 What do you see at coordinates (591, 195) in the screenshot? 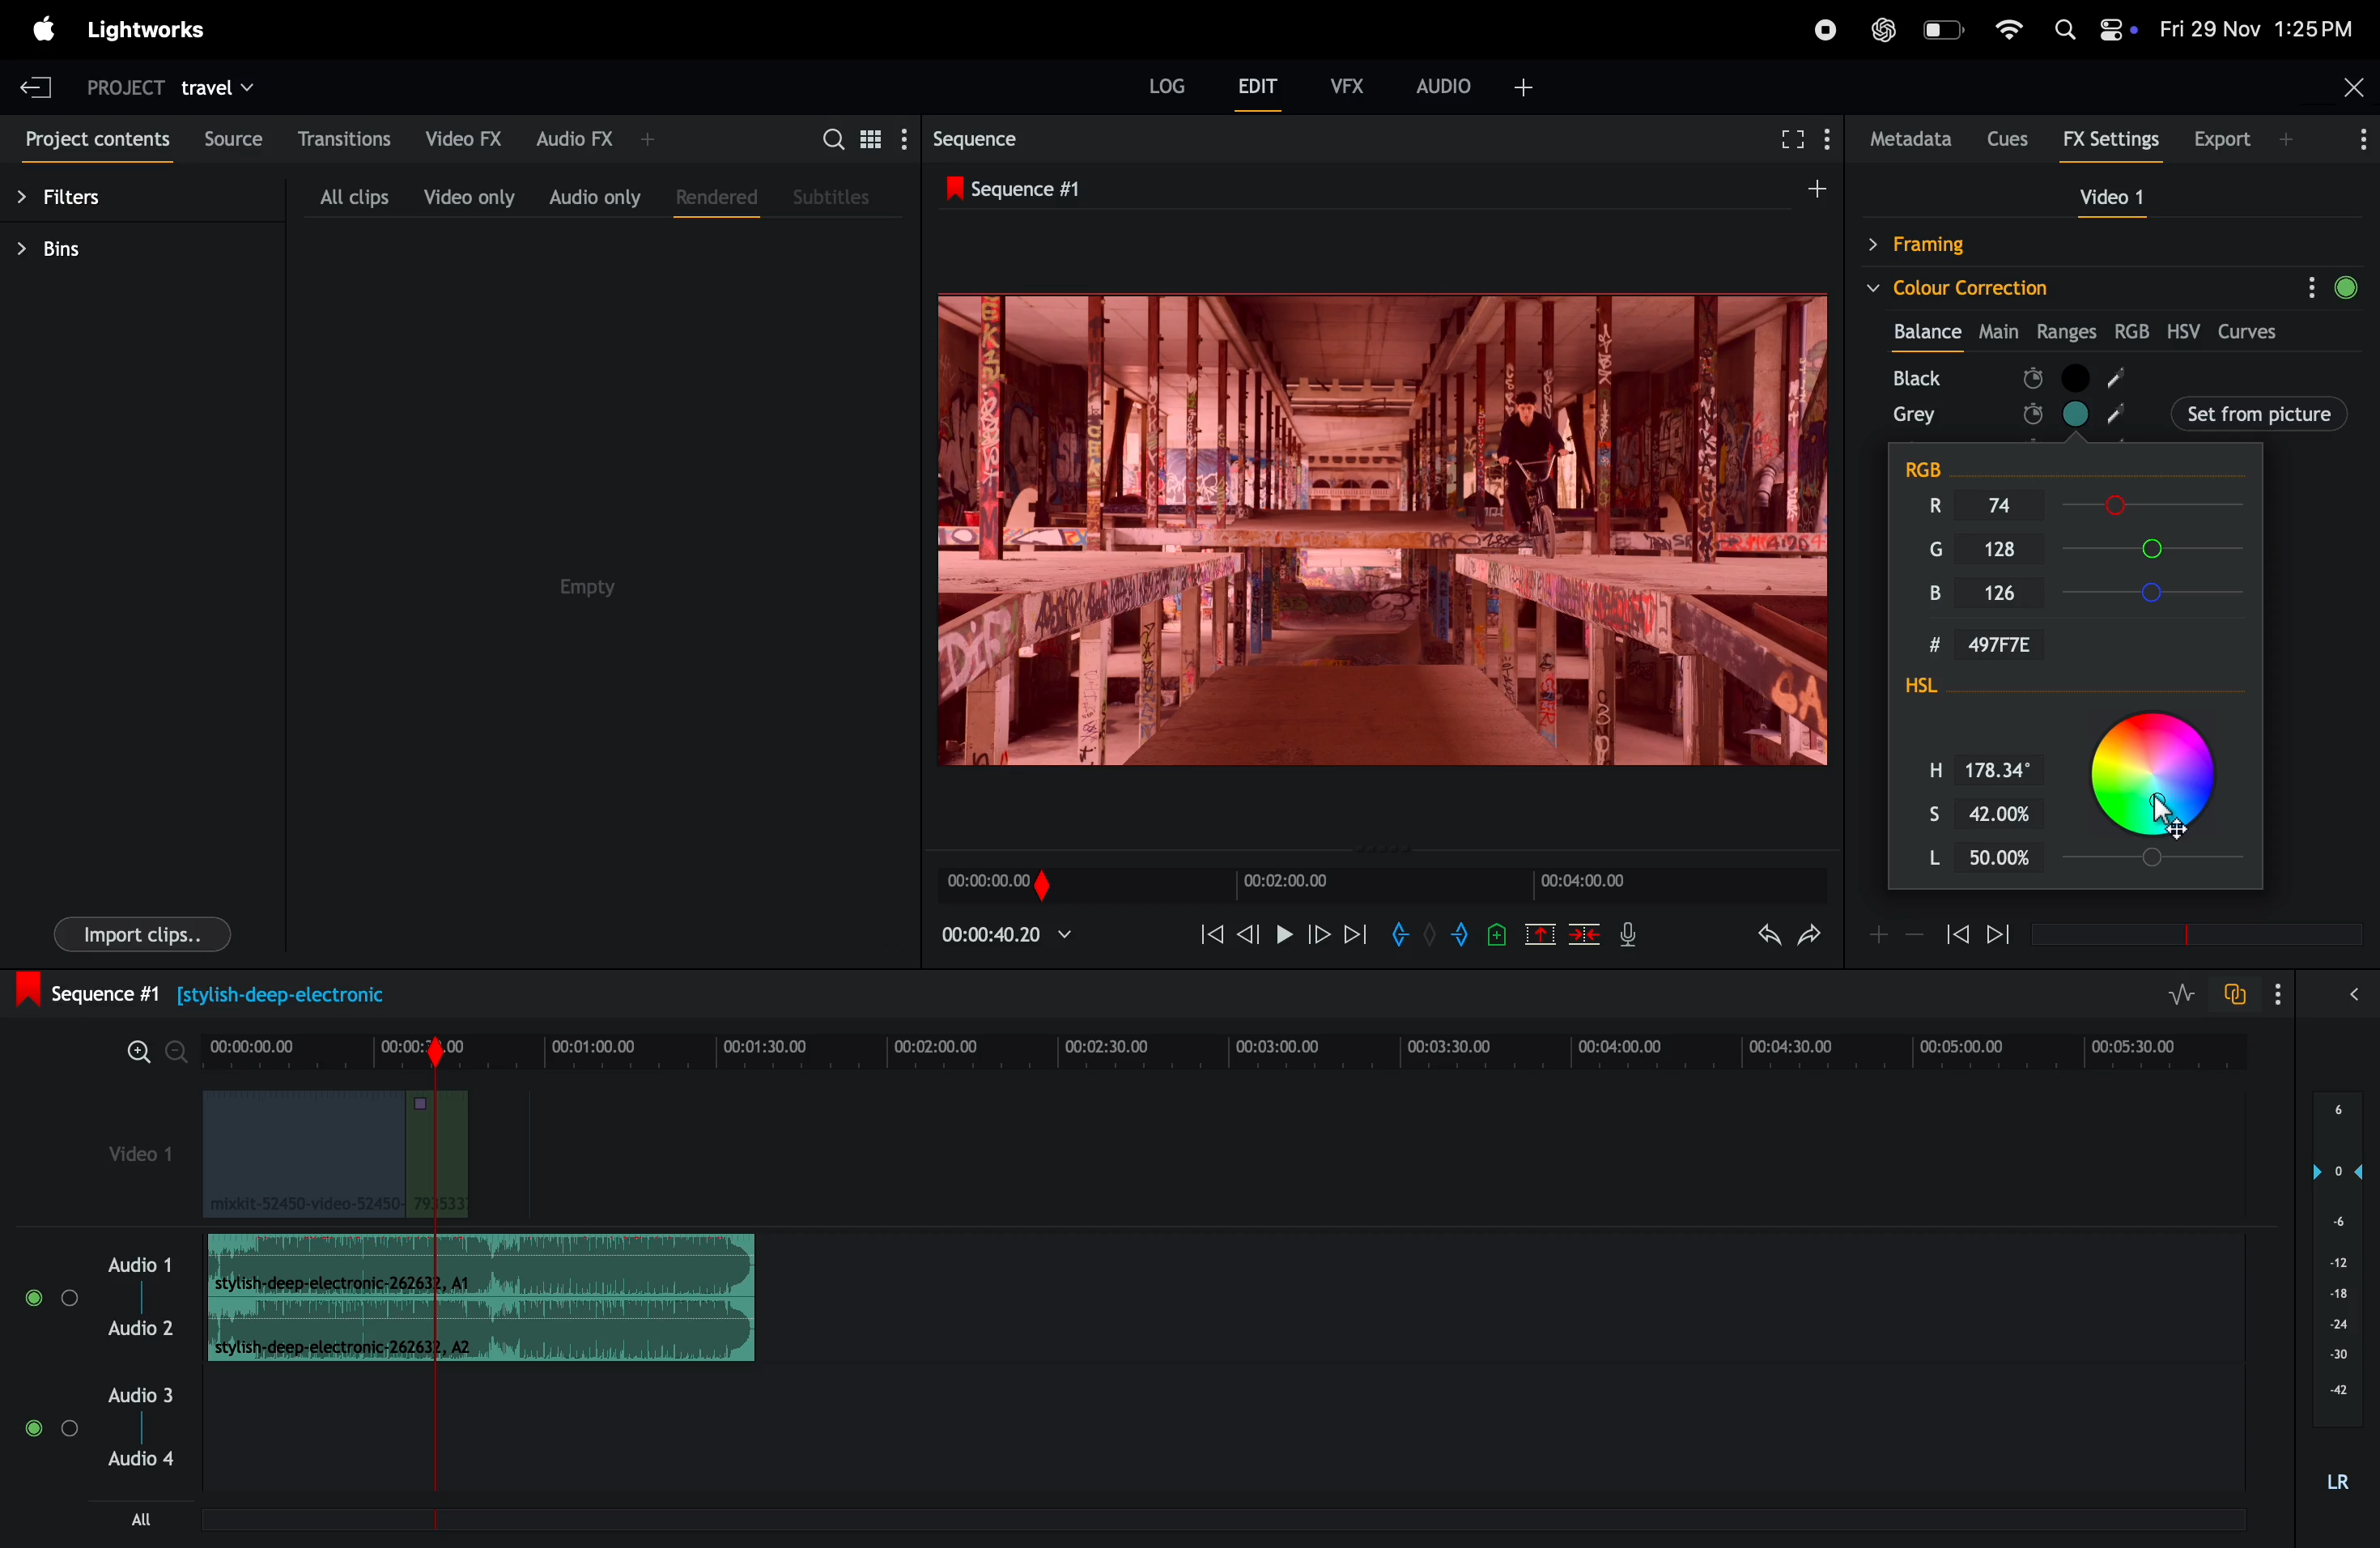
I see `audio only` at bounding box center [591, 195].